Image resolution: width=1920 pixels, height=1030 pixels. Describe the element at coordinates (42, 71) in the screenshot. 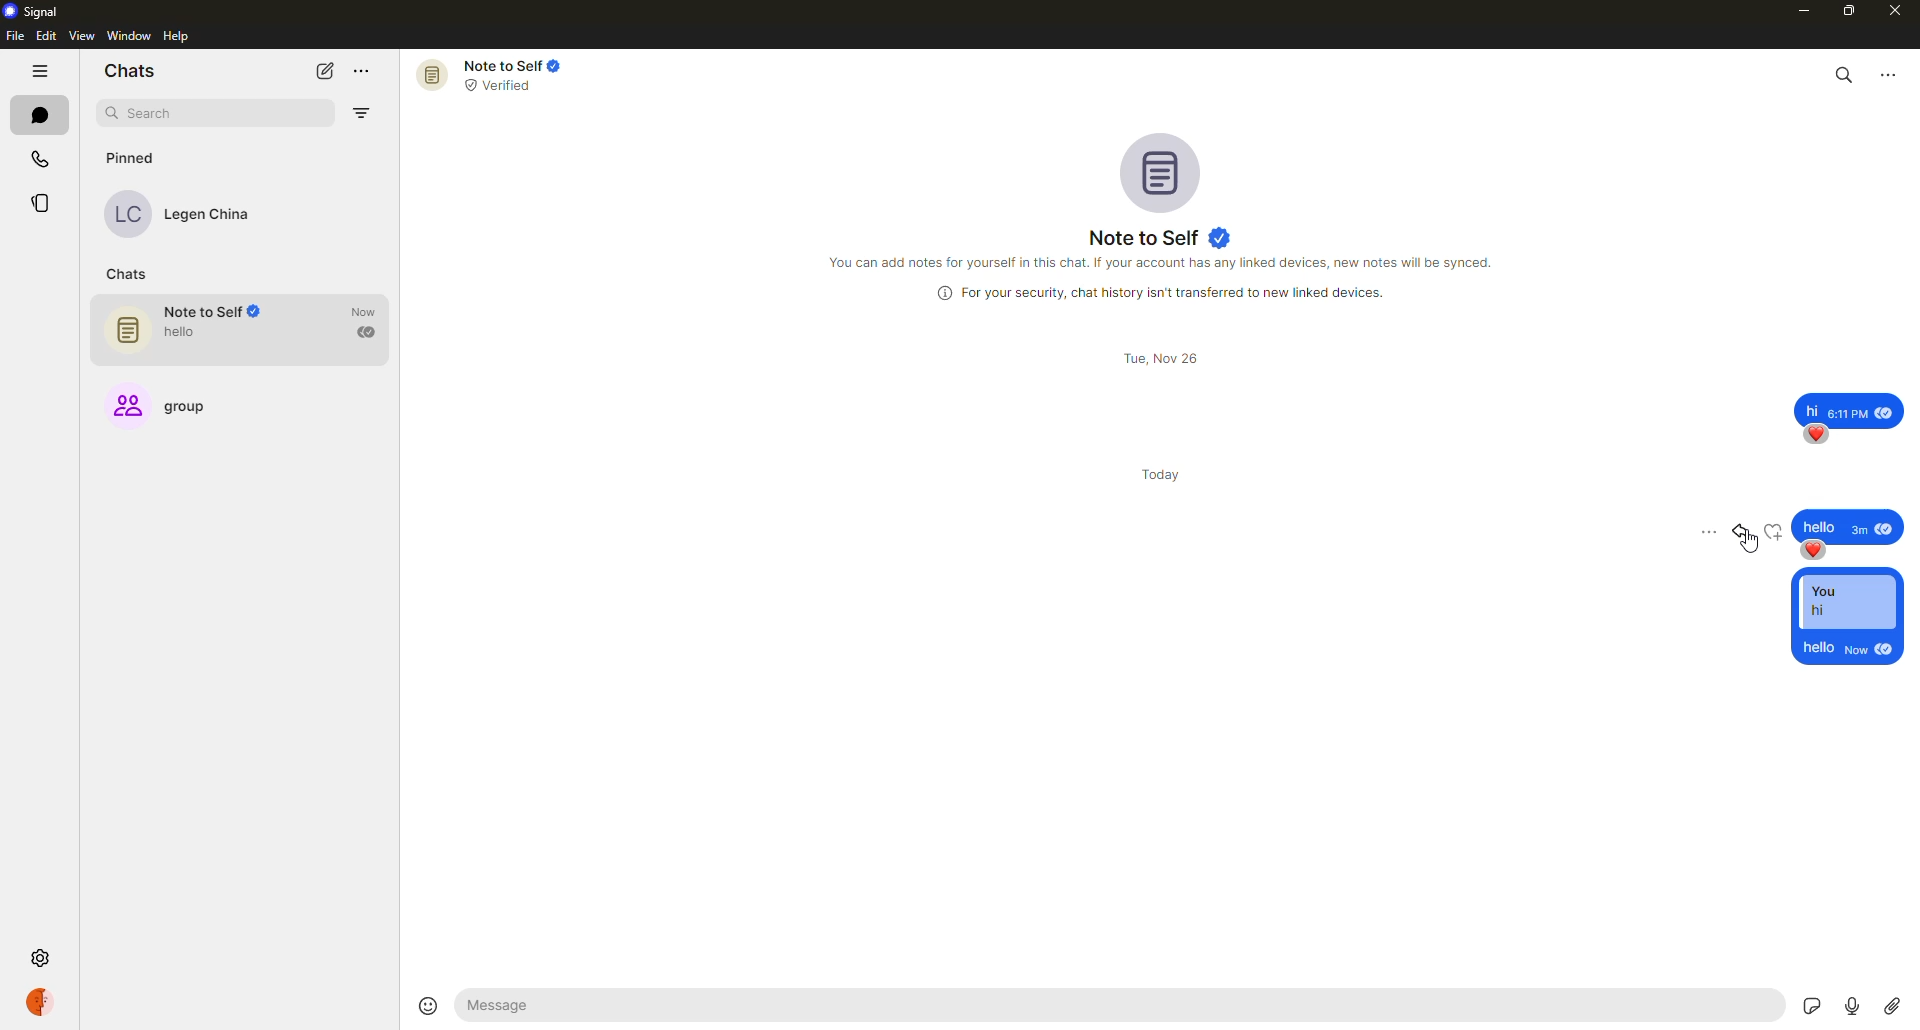

I see `hide tabs` at that location.